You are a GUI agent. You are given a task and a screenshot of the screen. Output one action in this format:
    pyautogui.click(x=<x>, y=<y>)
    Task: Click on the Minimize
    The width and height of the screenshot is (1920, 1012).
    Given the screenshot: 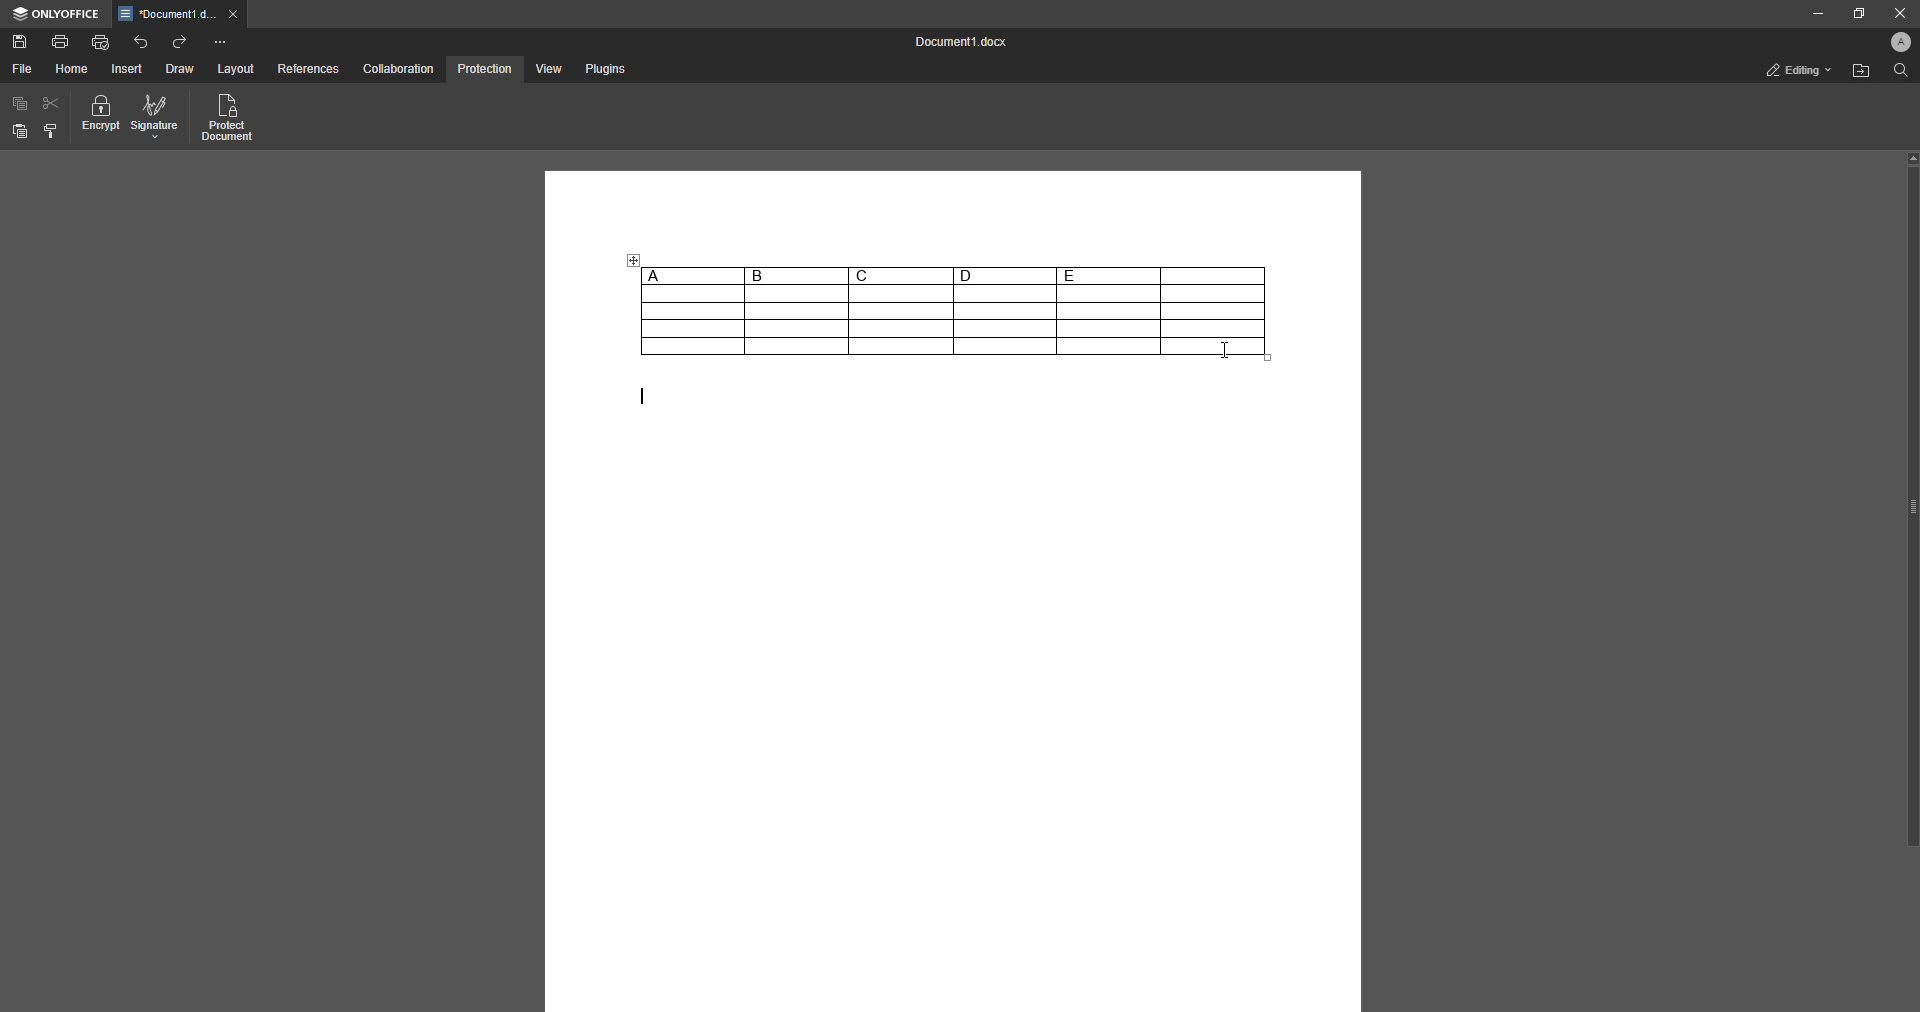 What is the action you would take?
    pyautogui.click(x=1811, y=14)
    